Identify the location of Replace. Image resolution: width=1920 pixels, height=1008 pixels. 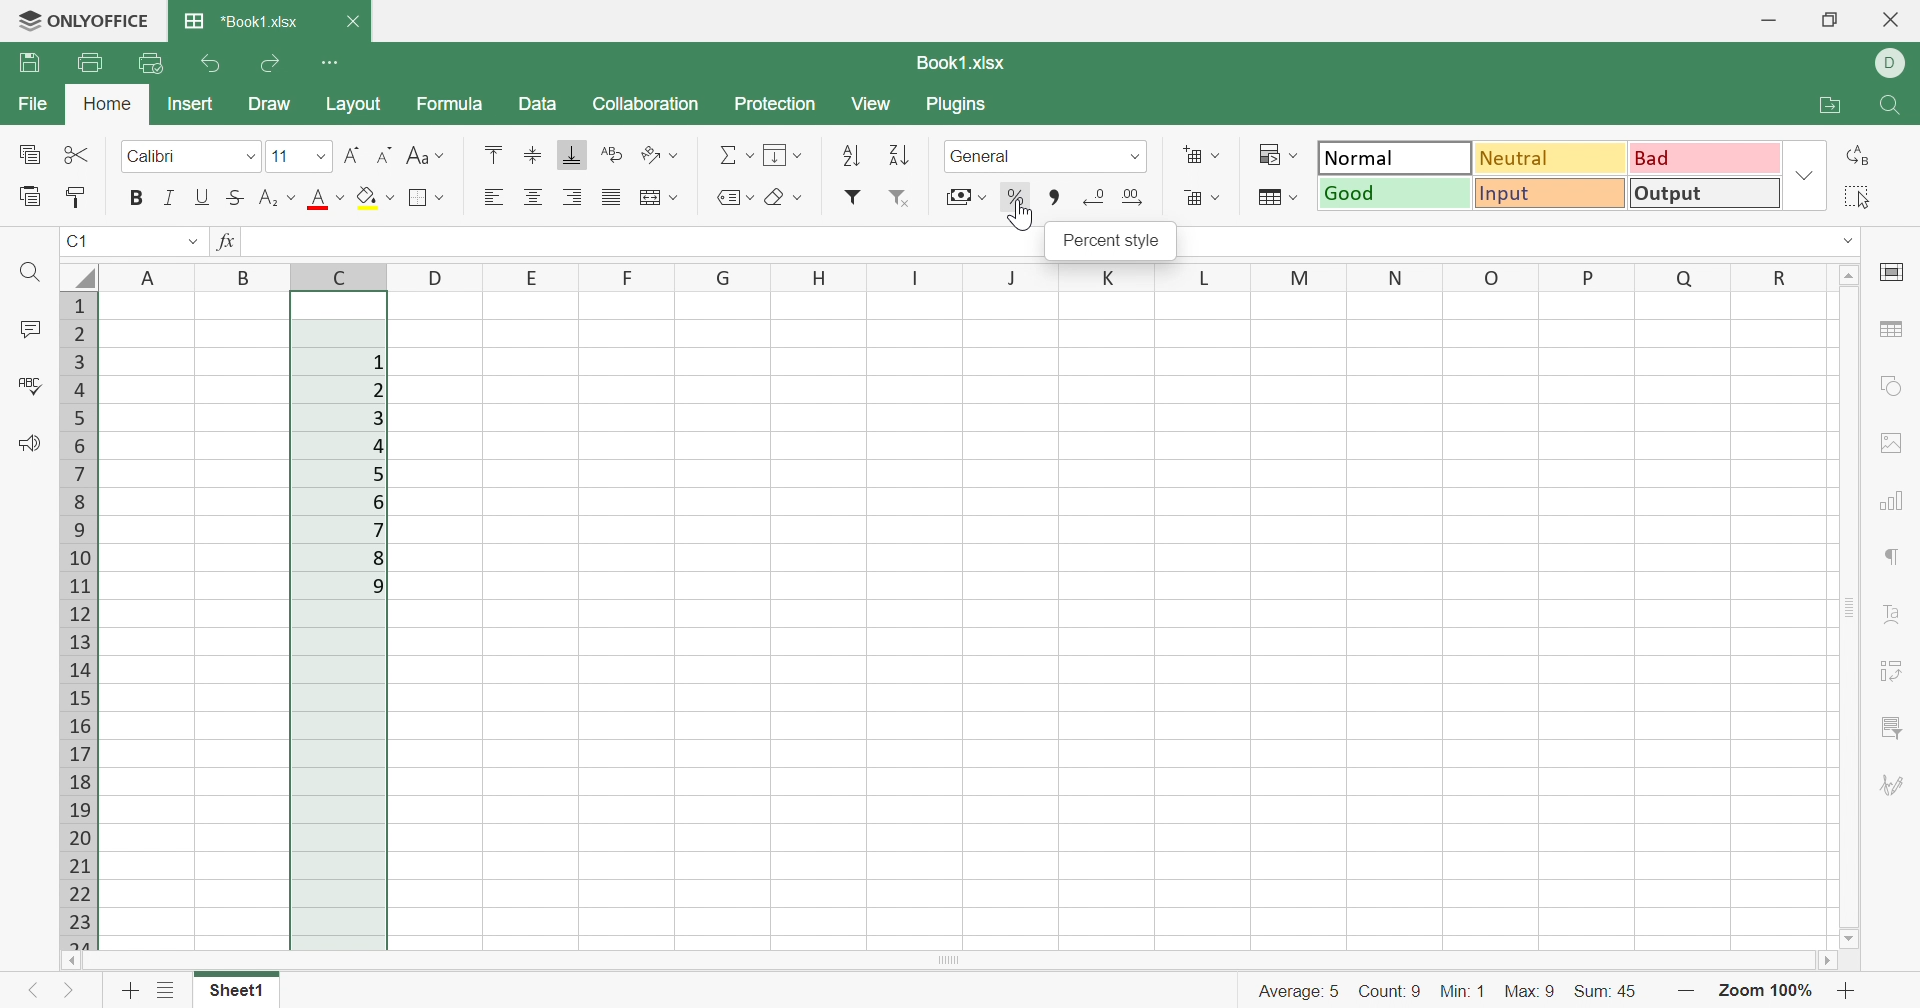
(1857, 158).